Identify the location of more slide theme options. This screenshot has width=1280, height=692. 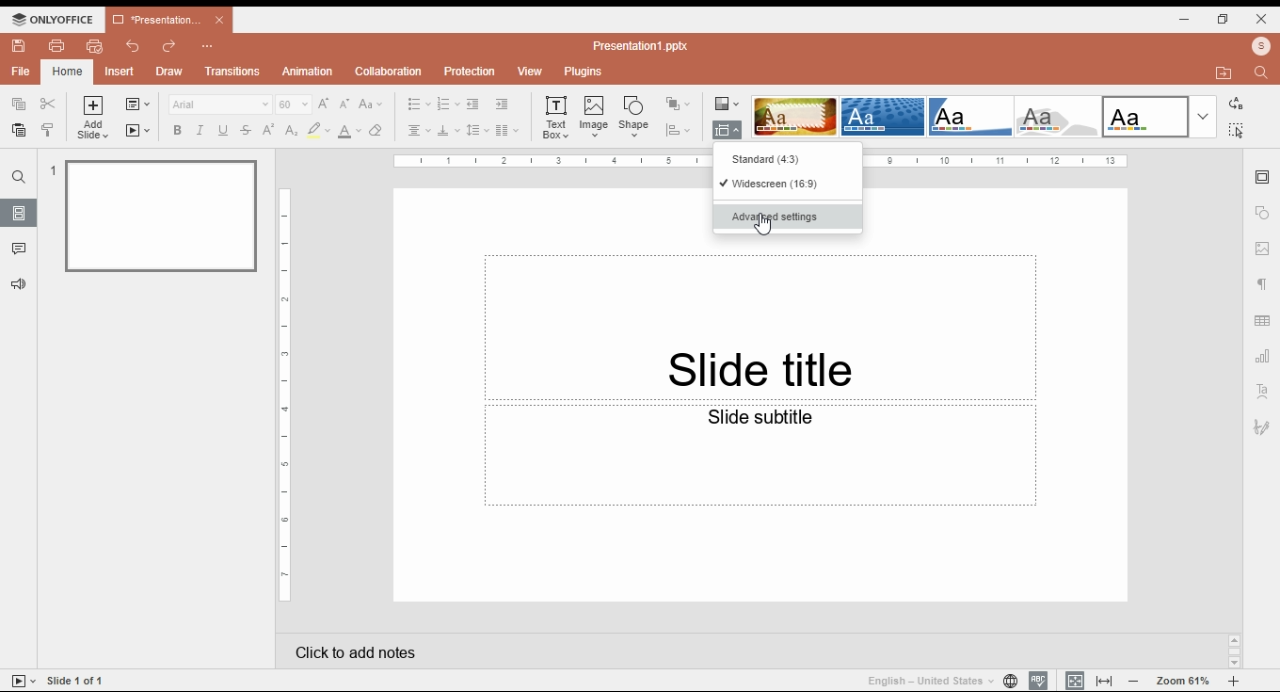
(1203, 117).